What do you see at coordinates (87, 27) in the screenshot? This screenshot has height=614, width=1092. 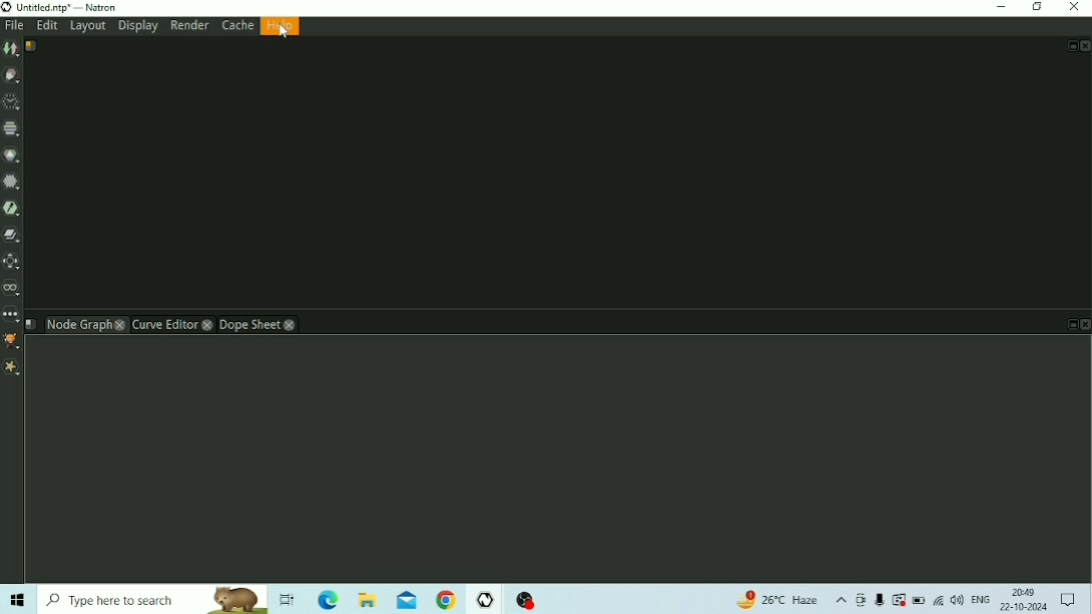 I see `Layout` at bounding box center [87, 27].